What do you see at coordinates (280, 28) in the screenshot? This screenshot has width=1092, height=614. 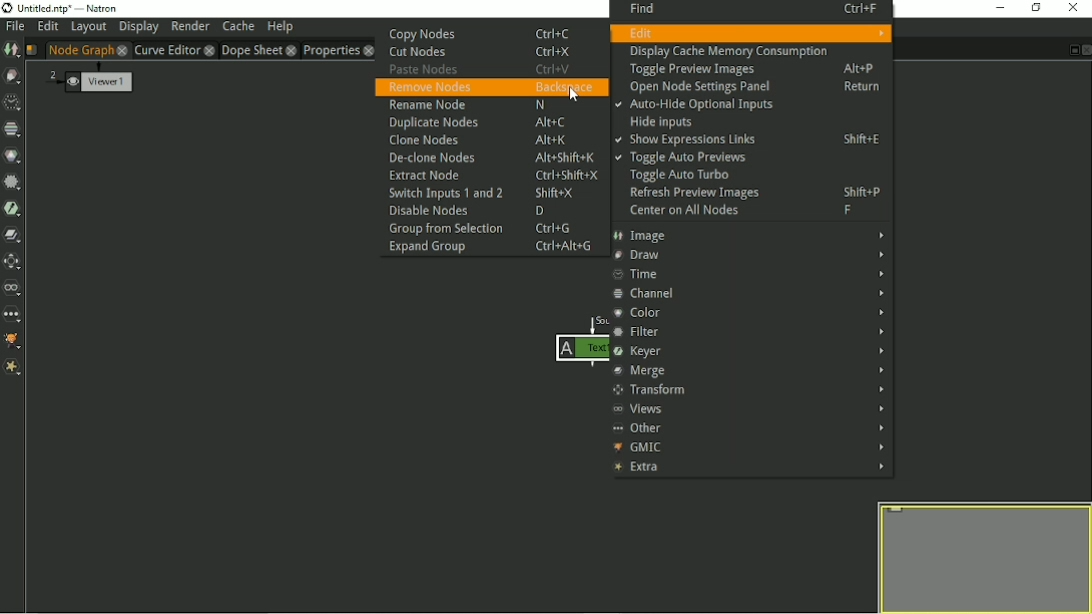 I see `Help` at bounding box center [280, 28].